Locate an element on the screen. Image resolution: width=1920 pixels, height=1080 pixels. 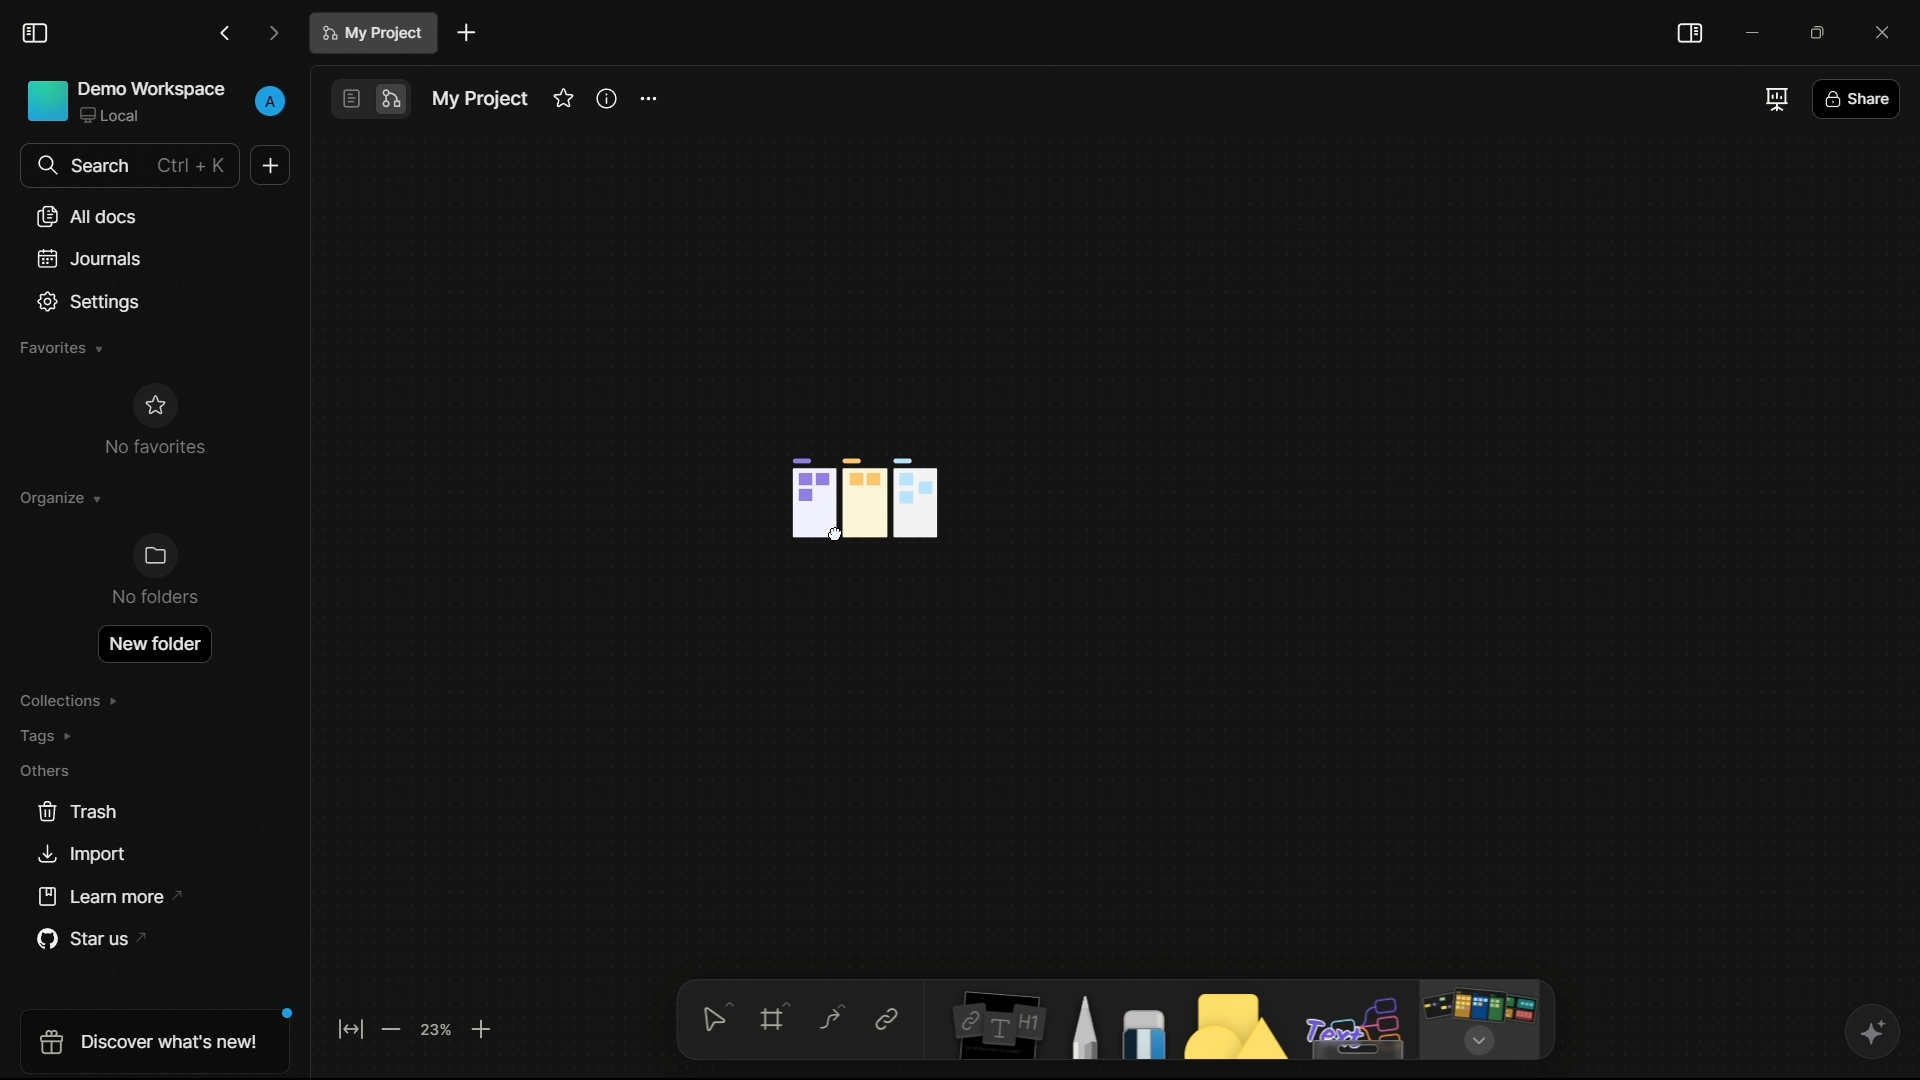
forward is located at coordinates (274, 35).